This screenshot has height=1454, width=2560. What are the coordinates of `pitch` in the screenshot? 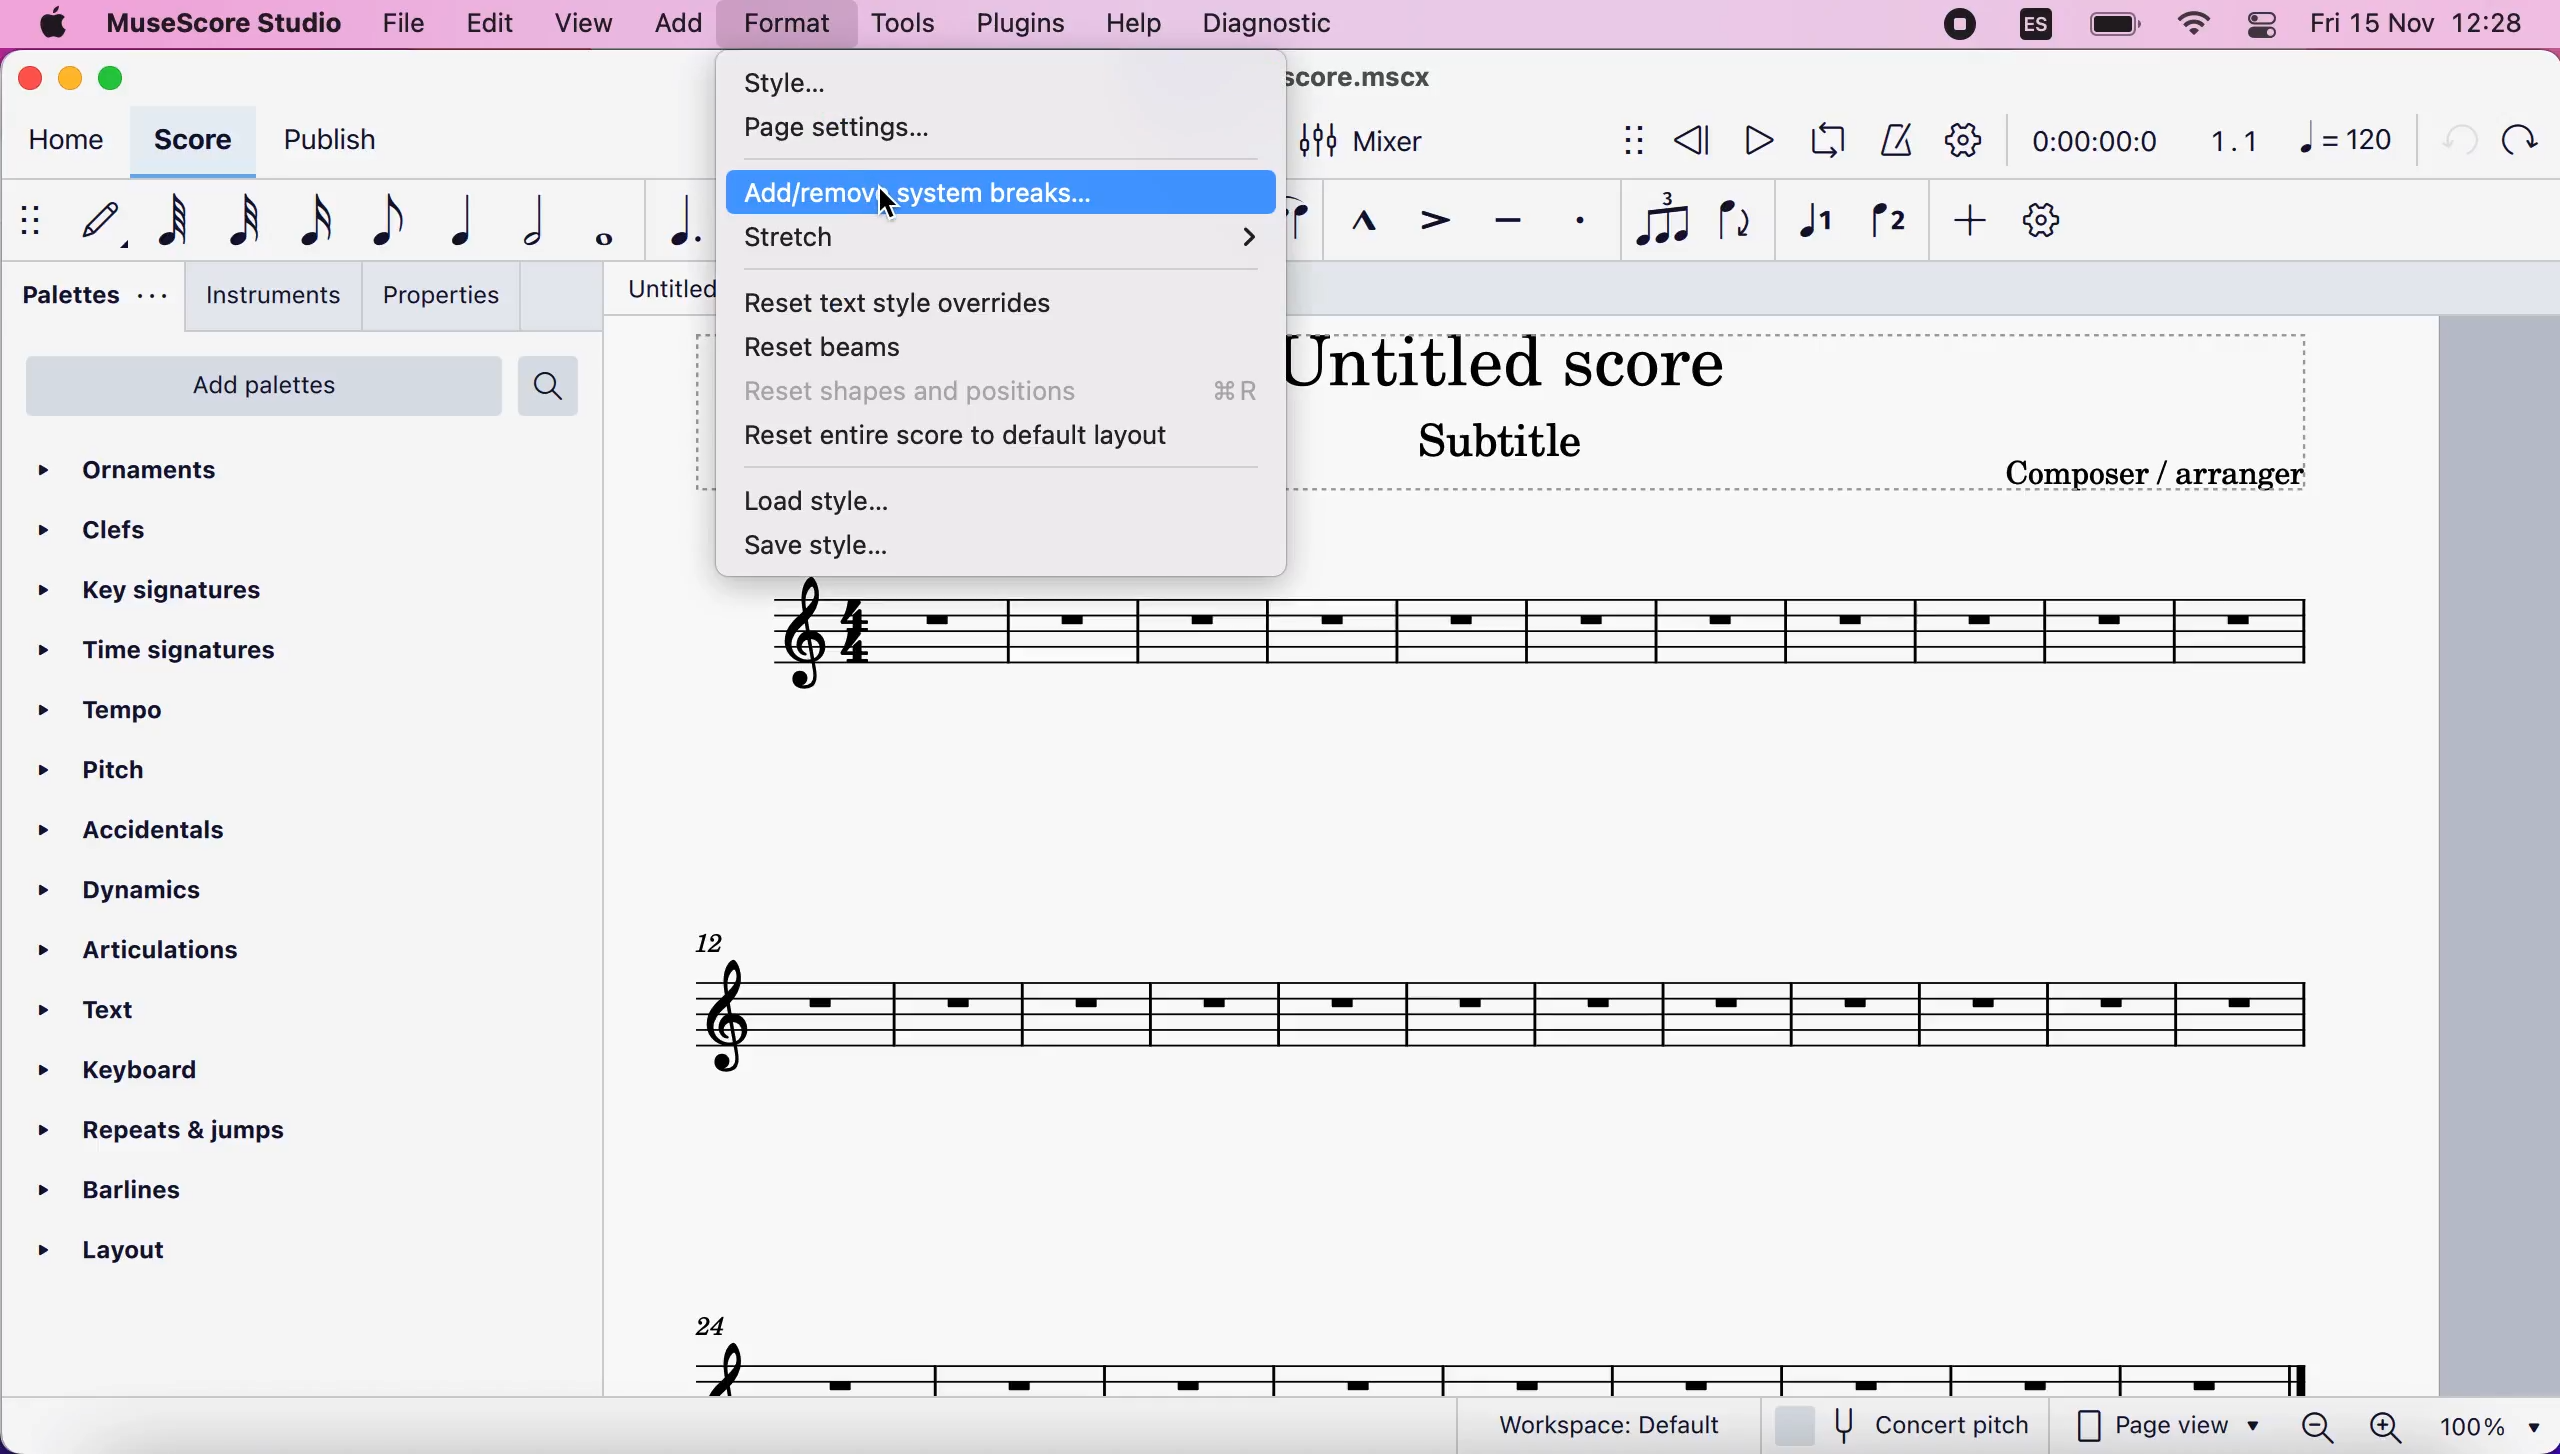 It's located at (125, 773).